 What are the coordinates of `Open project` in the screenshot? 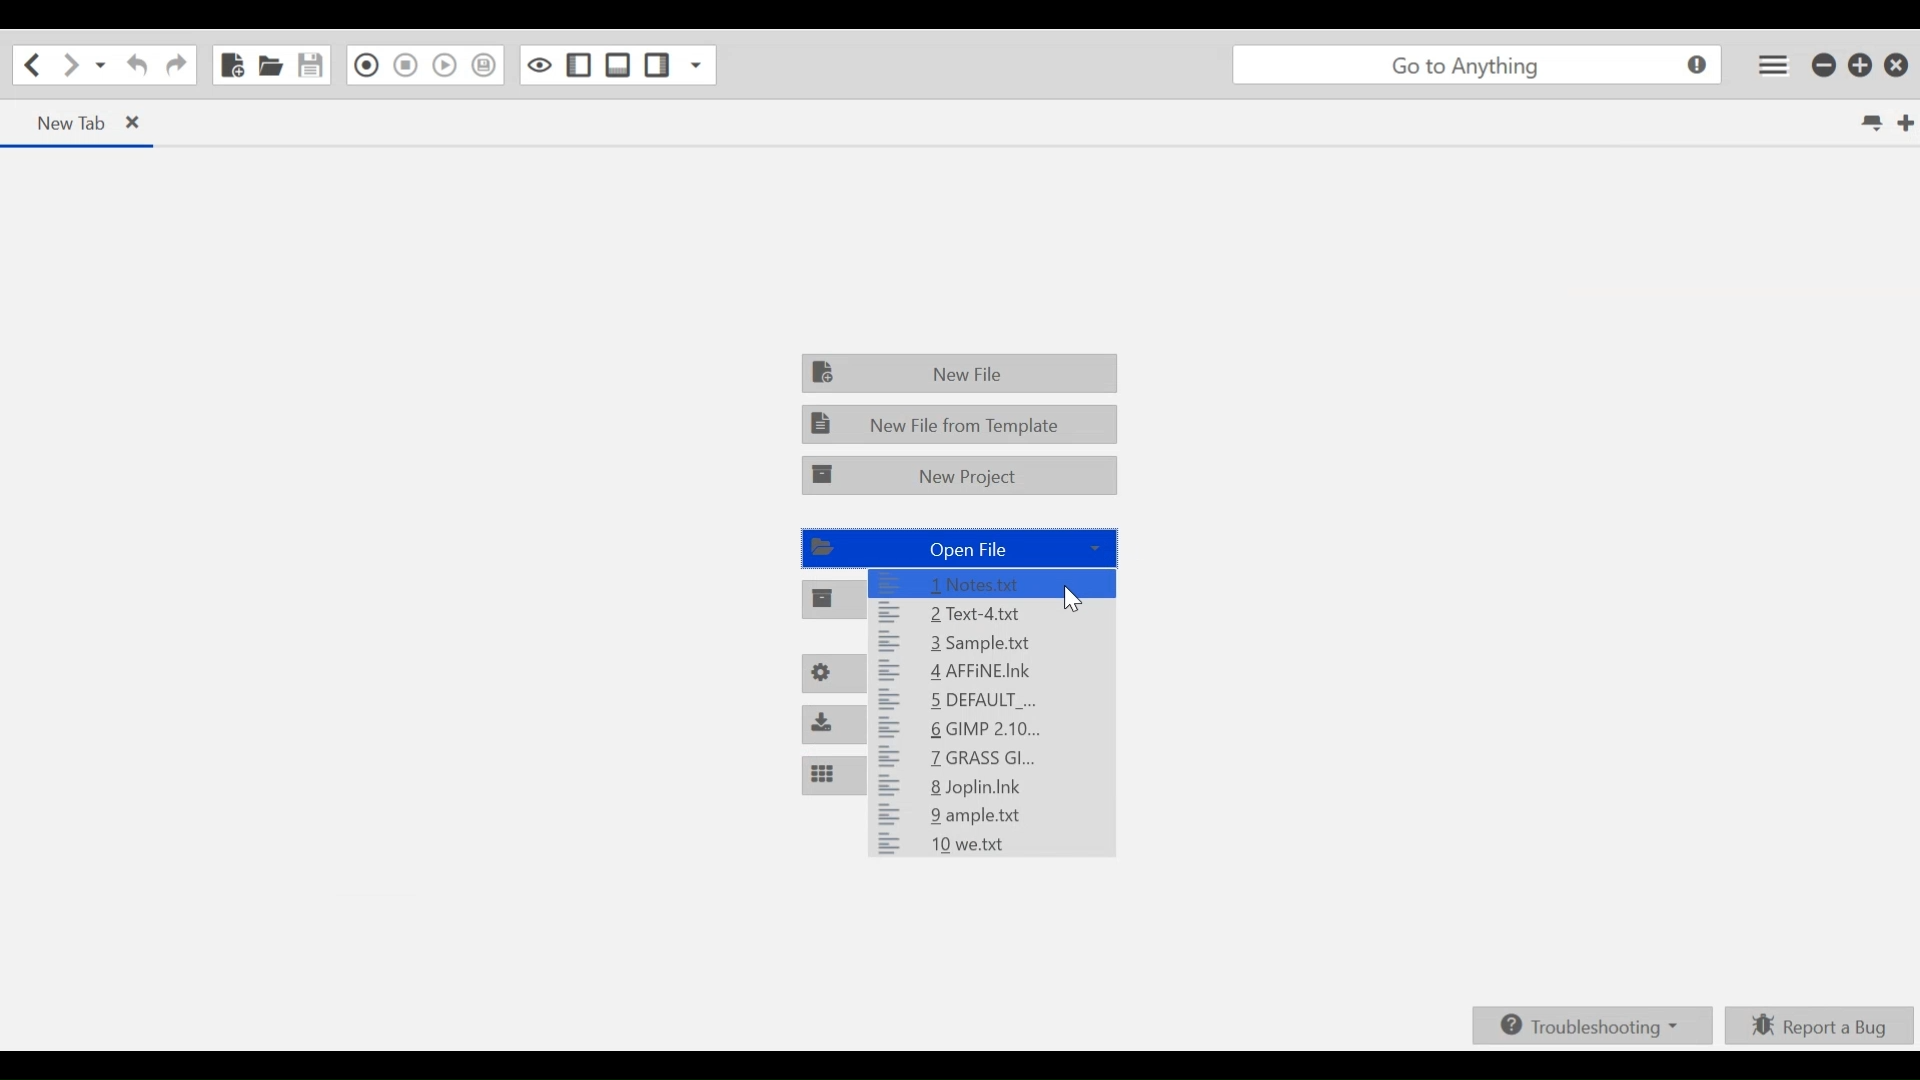 It's located at (830, 599).